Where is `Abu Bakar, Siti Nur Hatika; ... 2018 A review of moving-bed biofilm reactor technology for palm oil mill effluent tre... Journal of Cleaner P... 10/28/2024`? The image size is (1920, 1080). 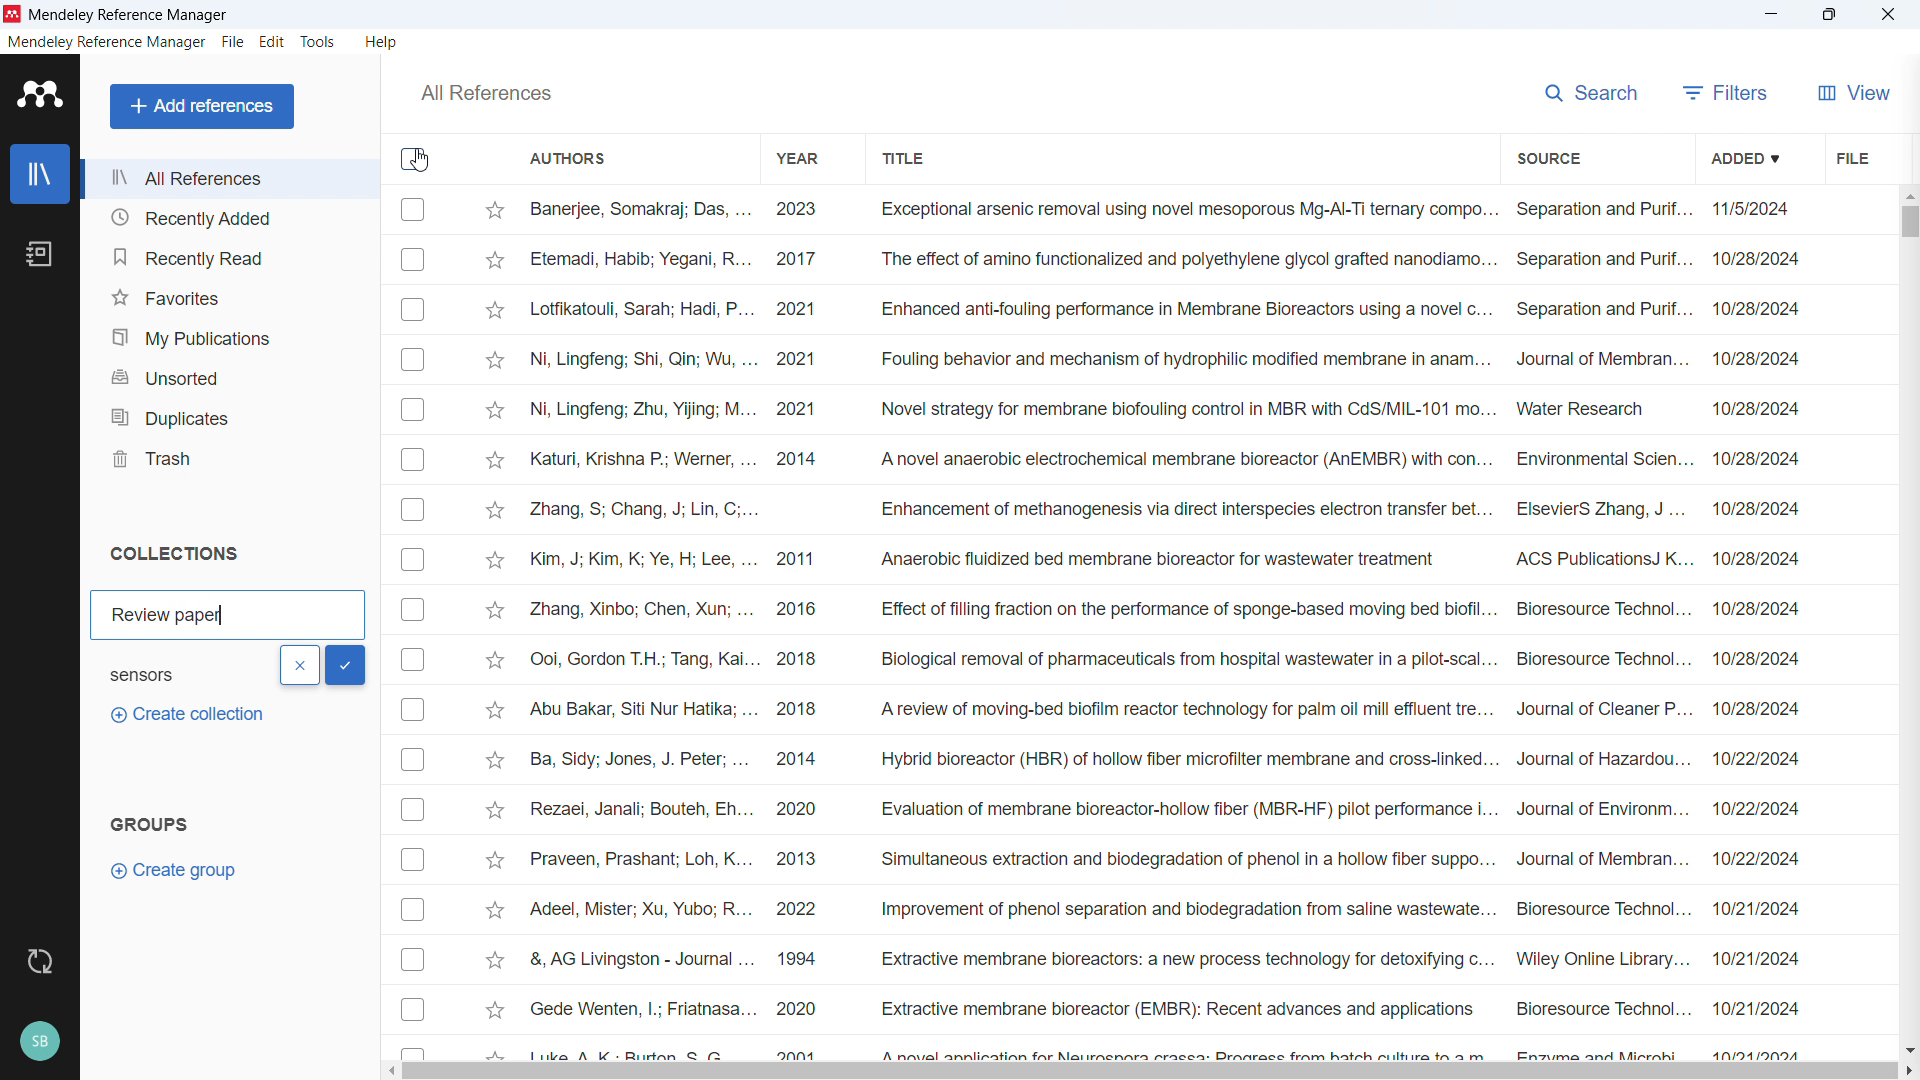
Abu Bakar, Siti Nur Hatika; ... 2018 A review of moving-bed biofilm reactor technology for palm oil mill effluent tre... Journal of Cleaner P... 10/28/2024 is located at coordinates (1165, 708).